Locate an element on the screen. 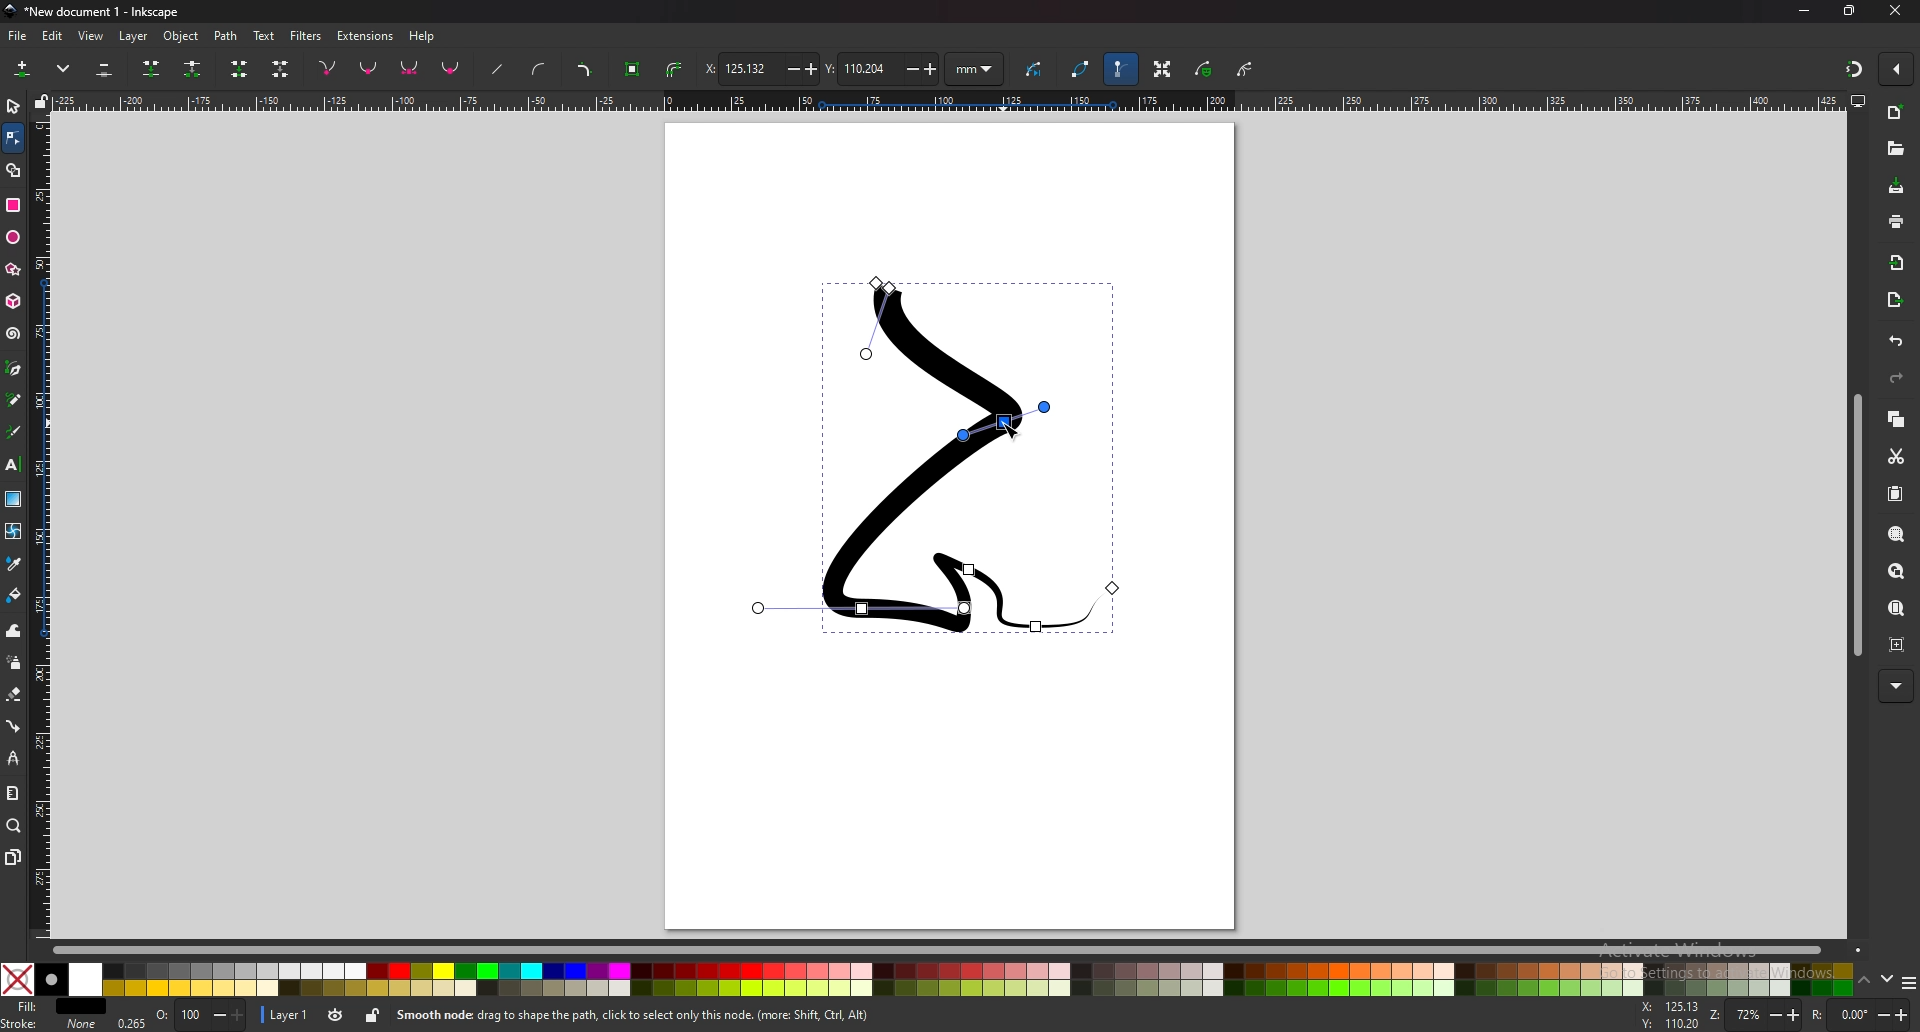  text is located at coordinates (264, 36).